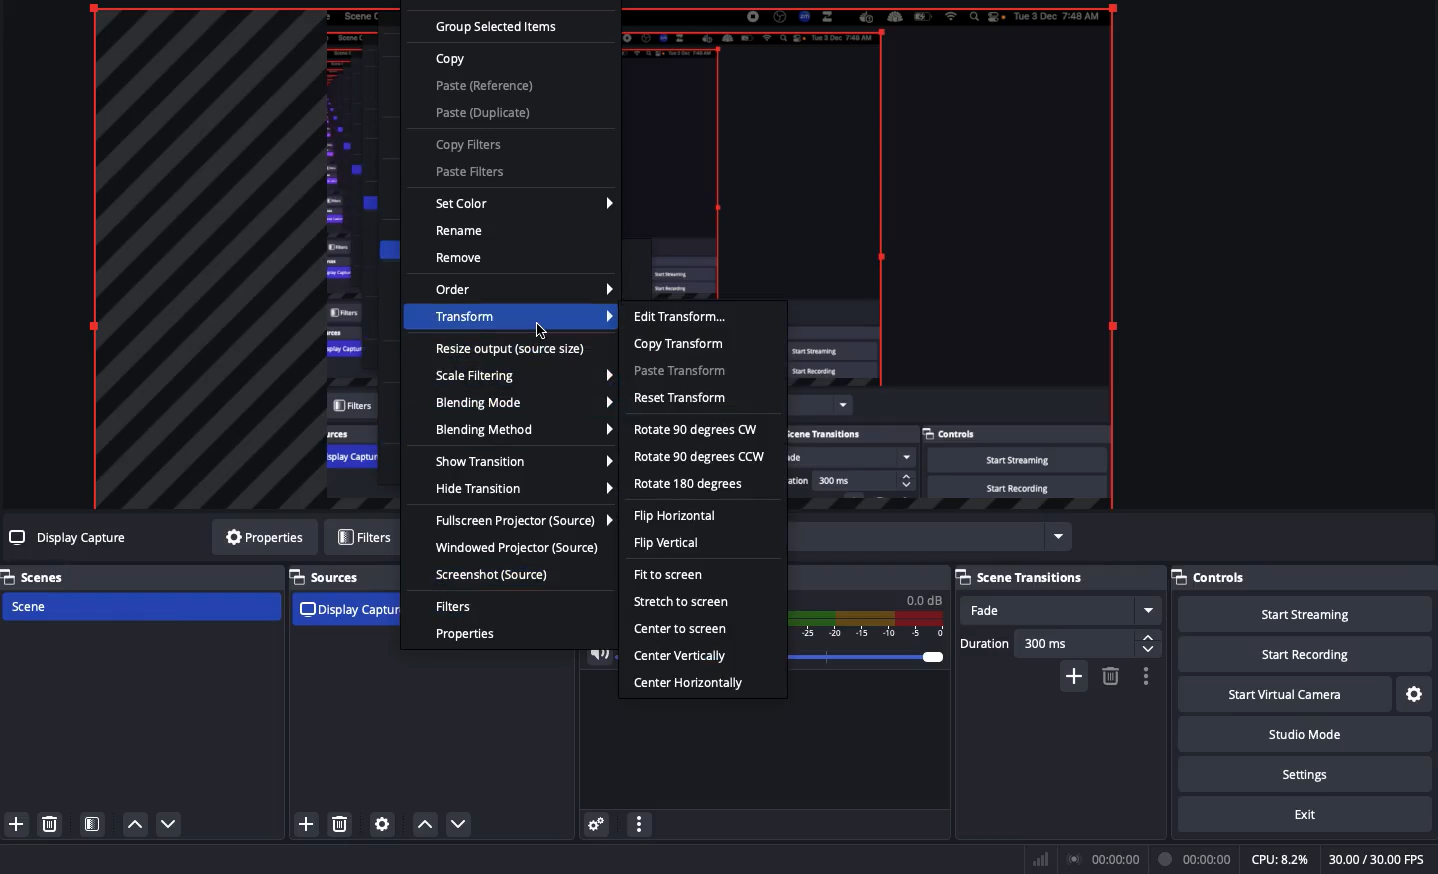 This screenshot has width=1438, height=874. What do you see at coordinates (1040, 859) in the screenshot?
I see `Bars` at bounding box center [1040, 859].